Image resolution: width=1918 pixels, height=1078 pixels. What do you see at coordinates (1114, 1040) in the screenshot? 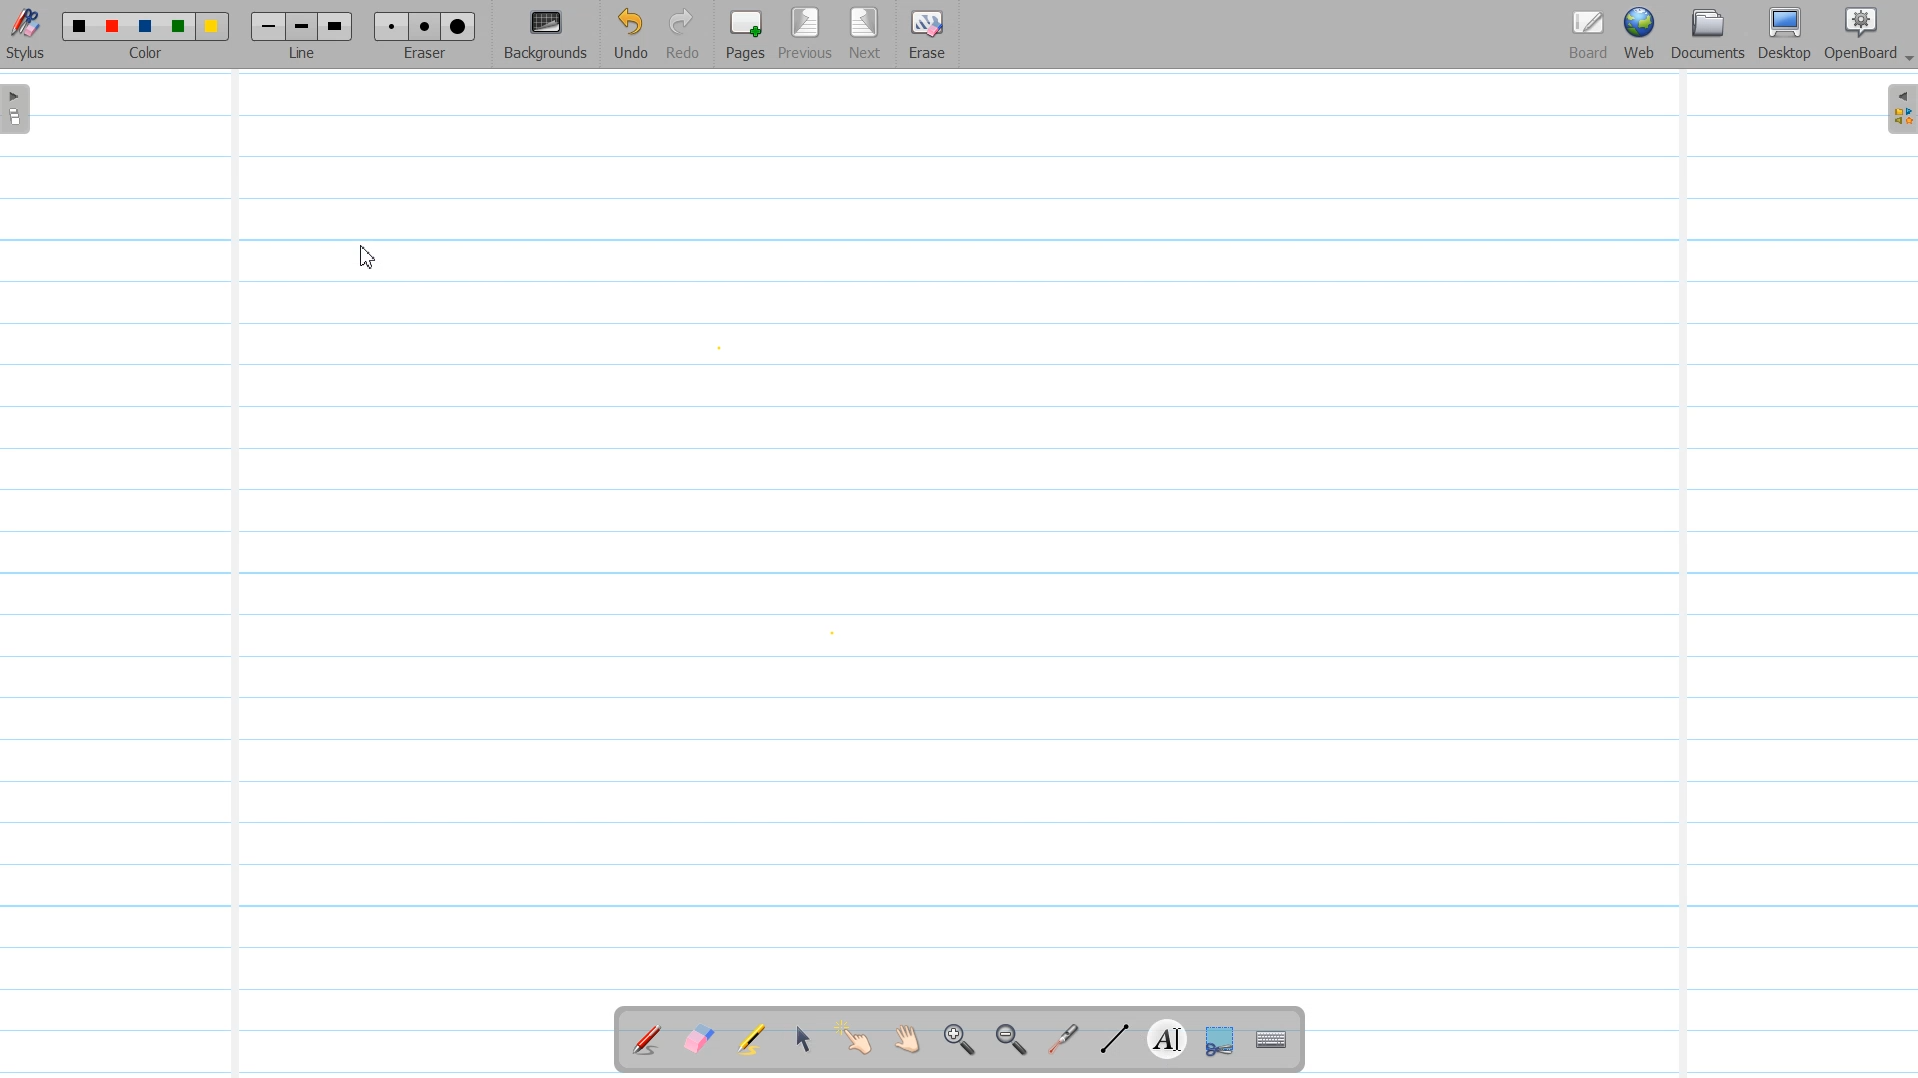
I see `Draw Lines` at bounding box center [1114, 1040].